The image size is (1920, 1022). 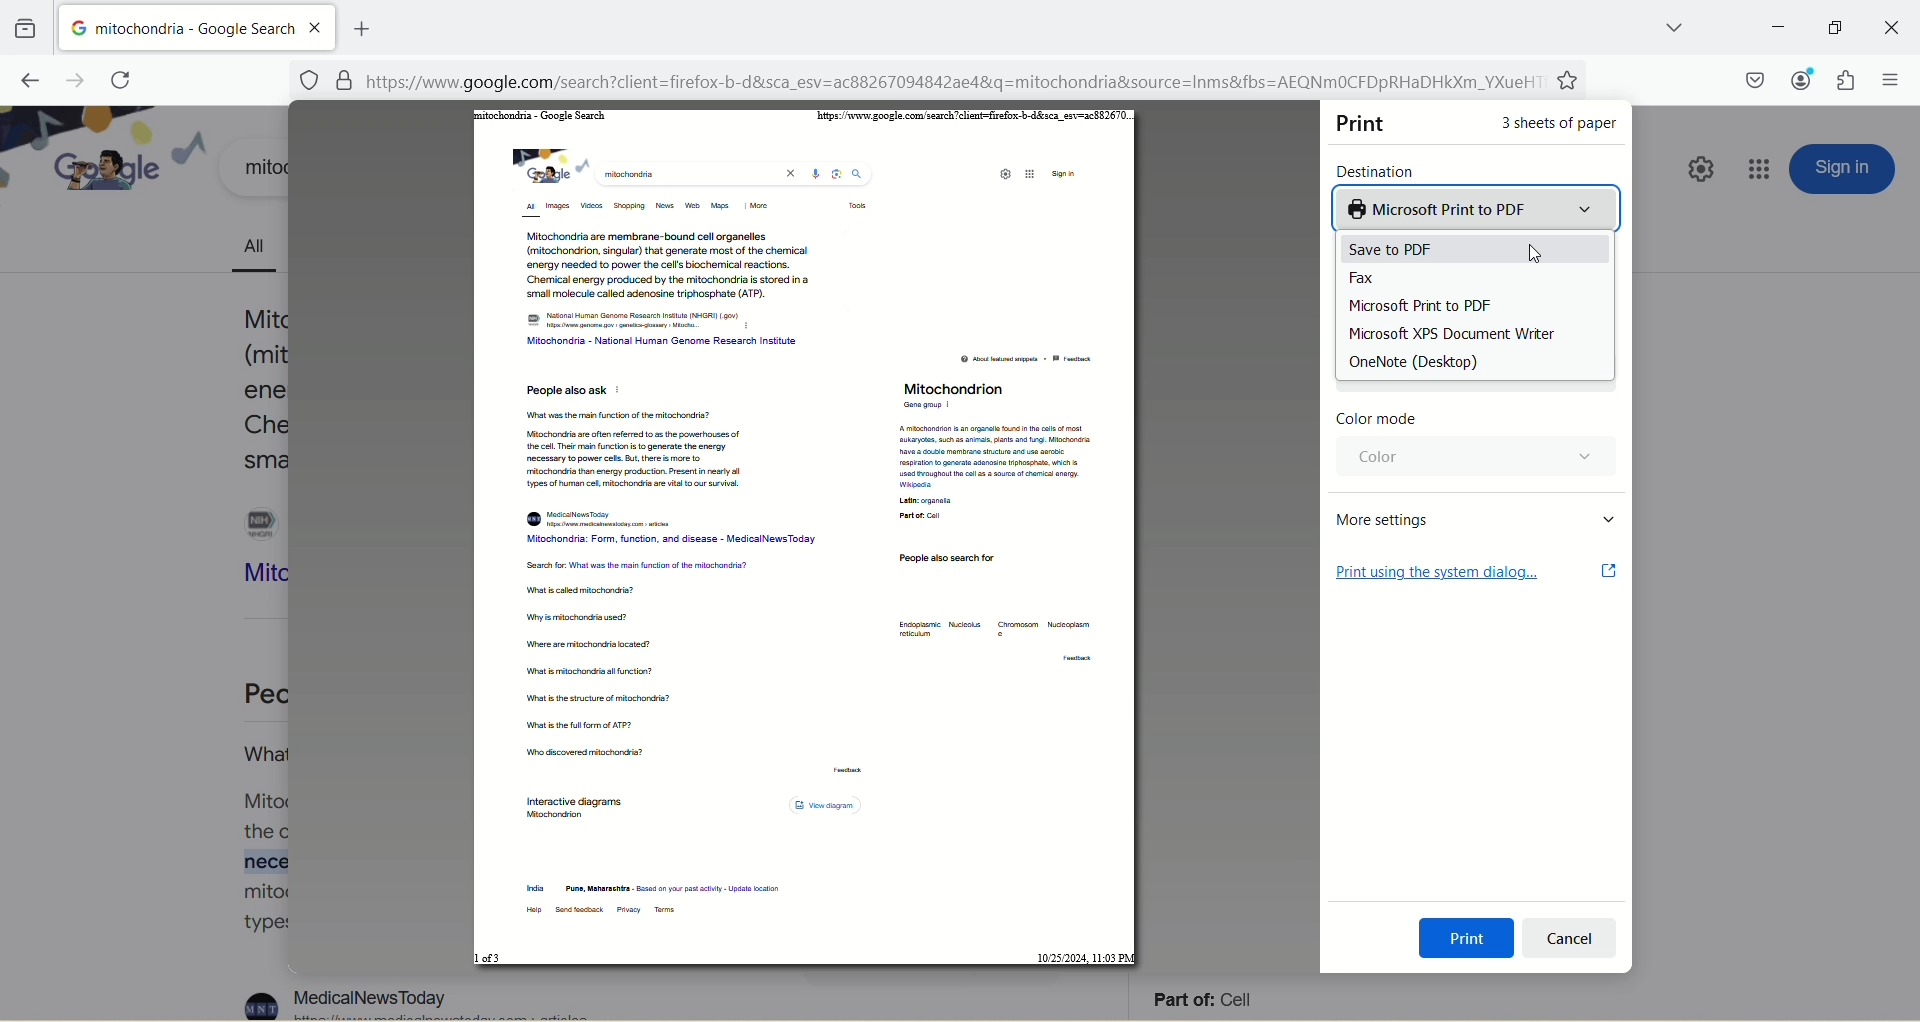 I want to click on mitochondria-google search, so click(x=176, y=26).